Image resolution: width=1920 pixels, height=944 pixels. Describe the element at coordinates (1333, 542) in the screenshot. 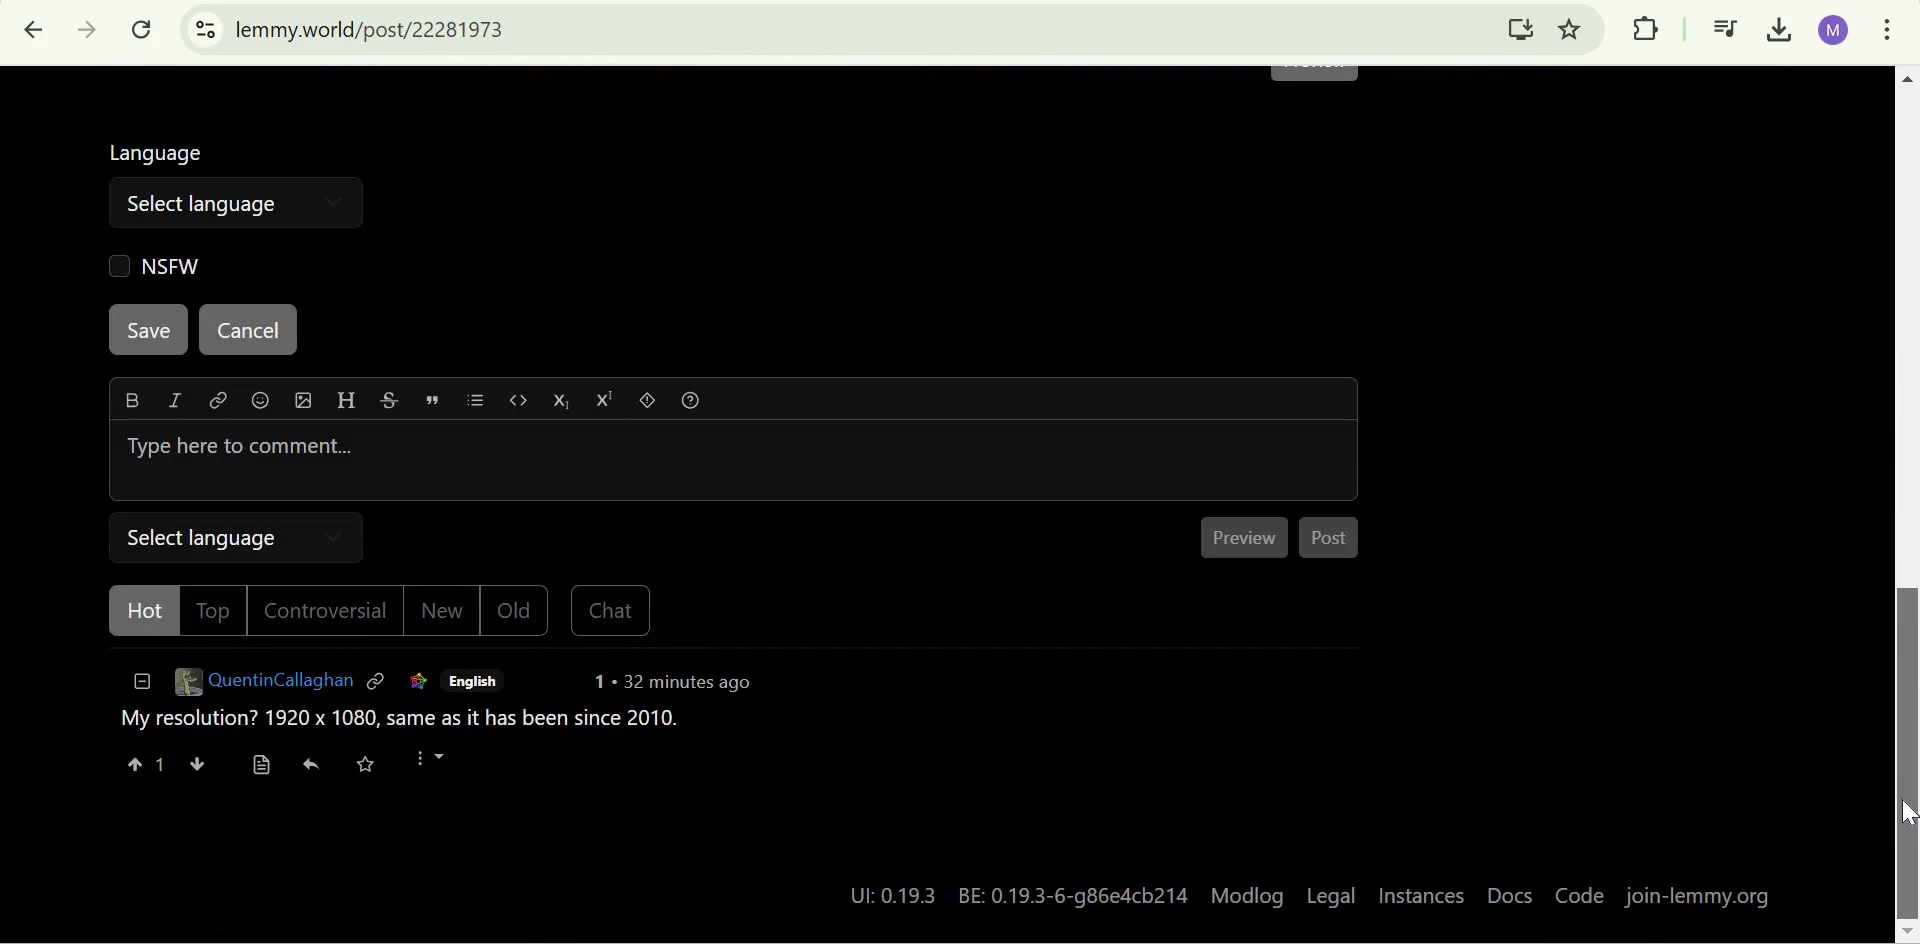

I see `Post` at that location.